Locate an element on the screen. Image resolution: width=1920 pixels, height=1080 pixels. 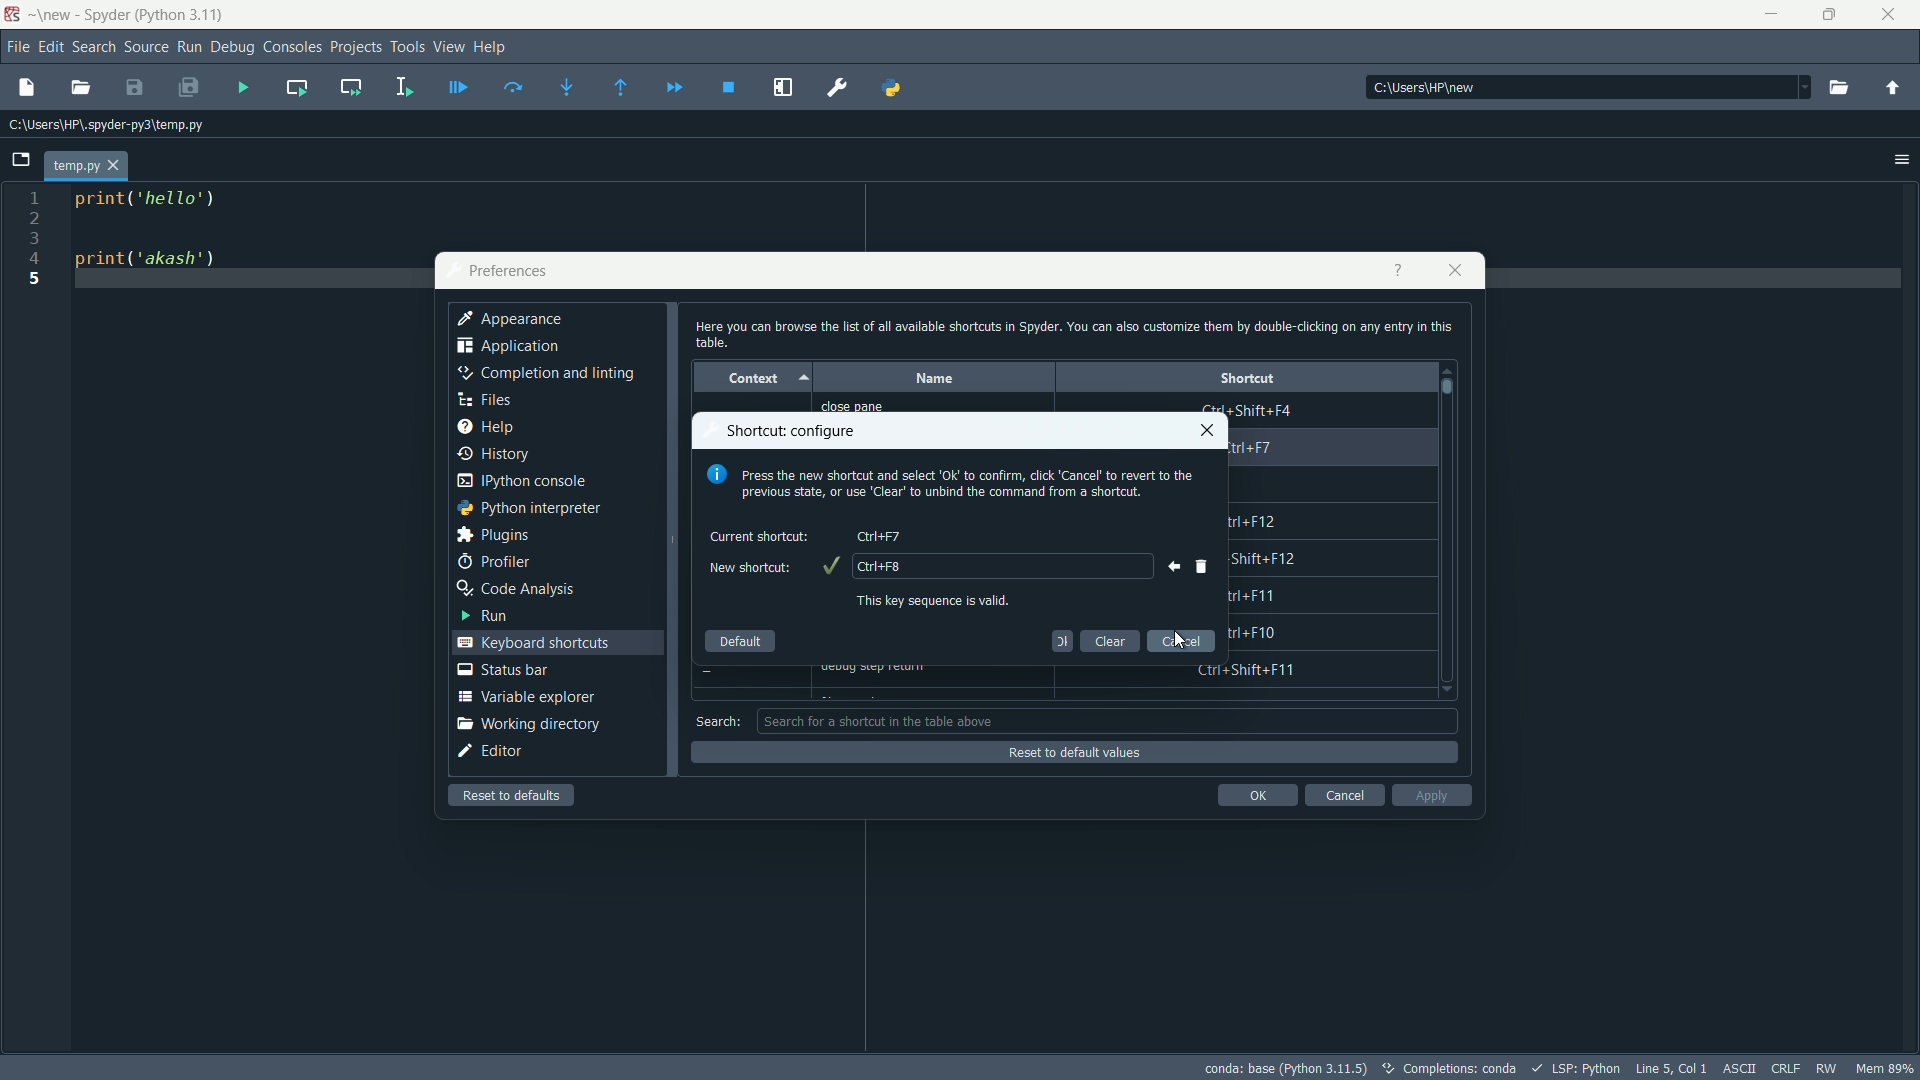
cancel is located at coordinates (1181, 640).